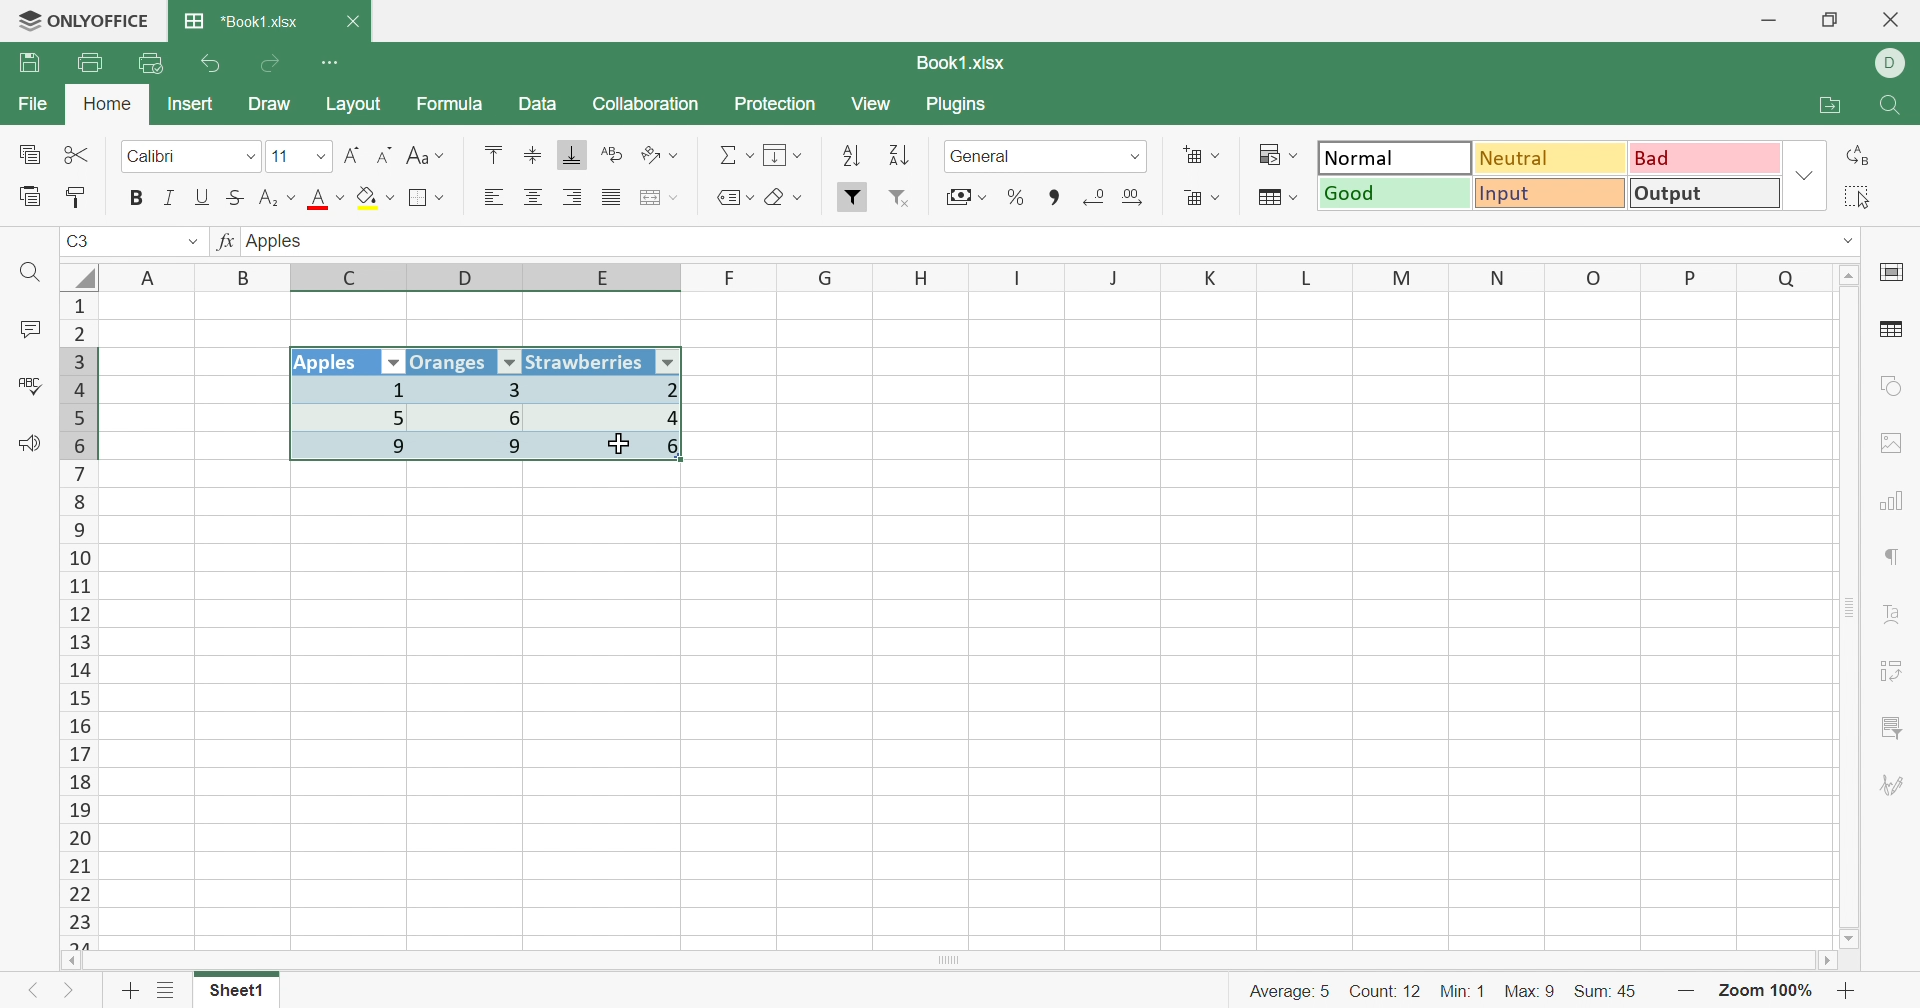  I want to click on Scroll Down, so click(1851, 937).